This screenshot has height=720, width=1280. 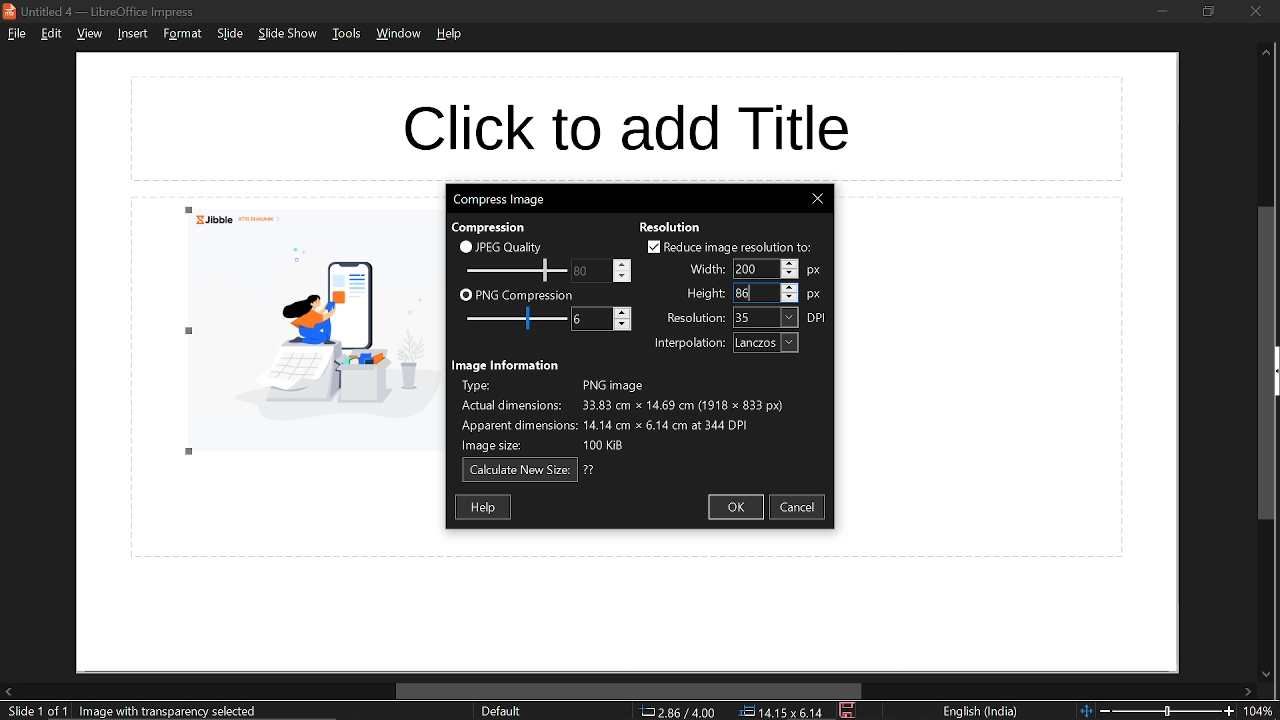 What do you see at coordinates (789, 286) in the screenshot?
I see `increase height` at bounding box center [789, 286].